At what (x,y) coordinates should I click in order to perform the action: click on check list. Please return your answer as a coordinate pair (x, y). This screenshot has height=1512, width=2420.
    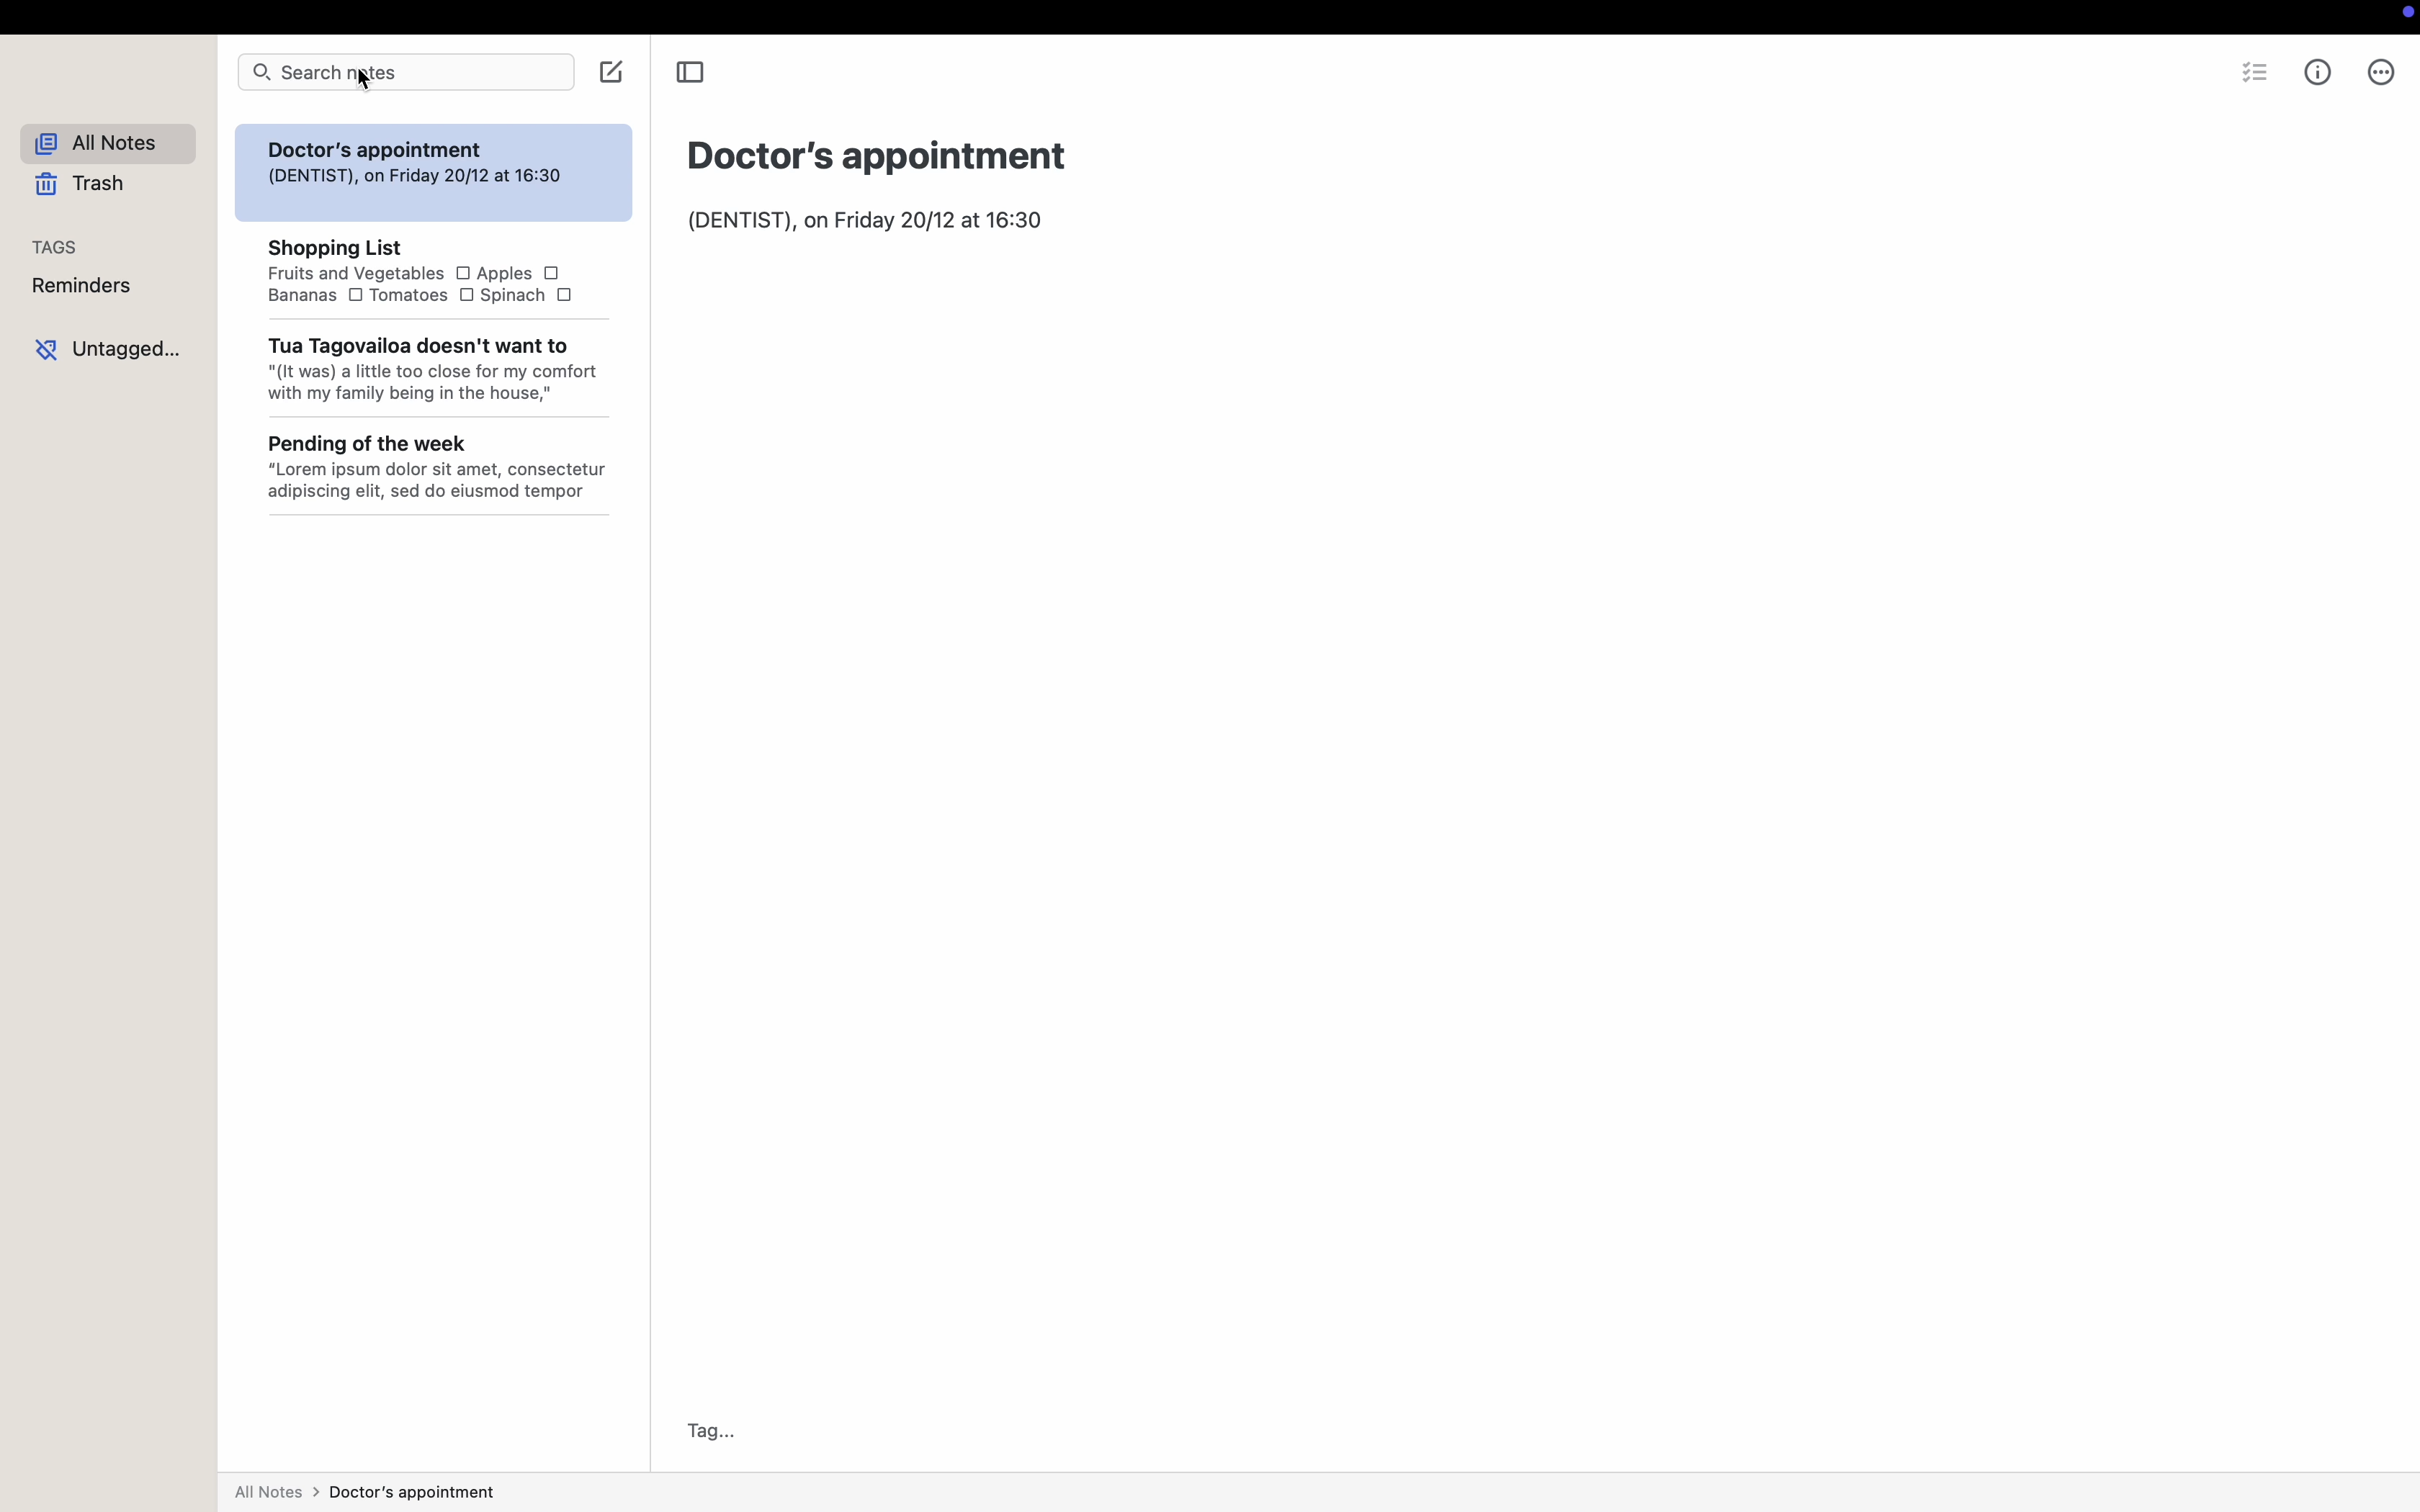
    Looking at the image, I should click on (2253, 70).